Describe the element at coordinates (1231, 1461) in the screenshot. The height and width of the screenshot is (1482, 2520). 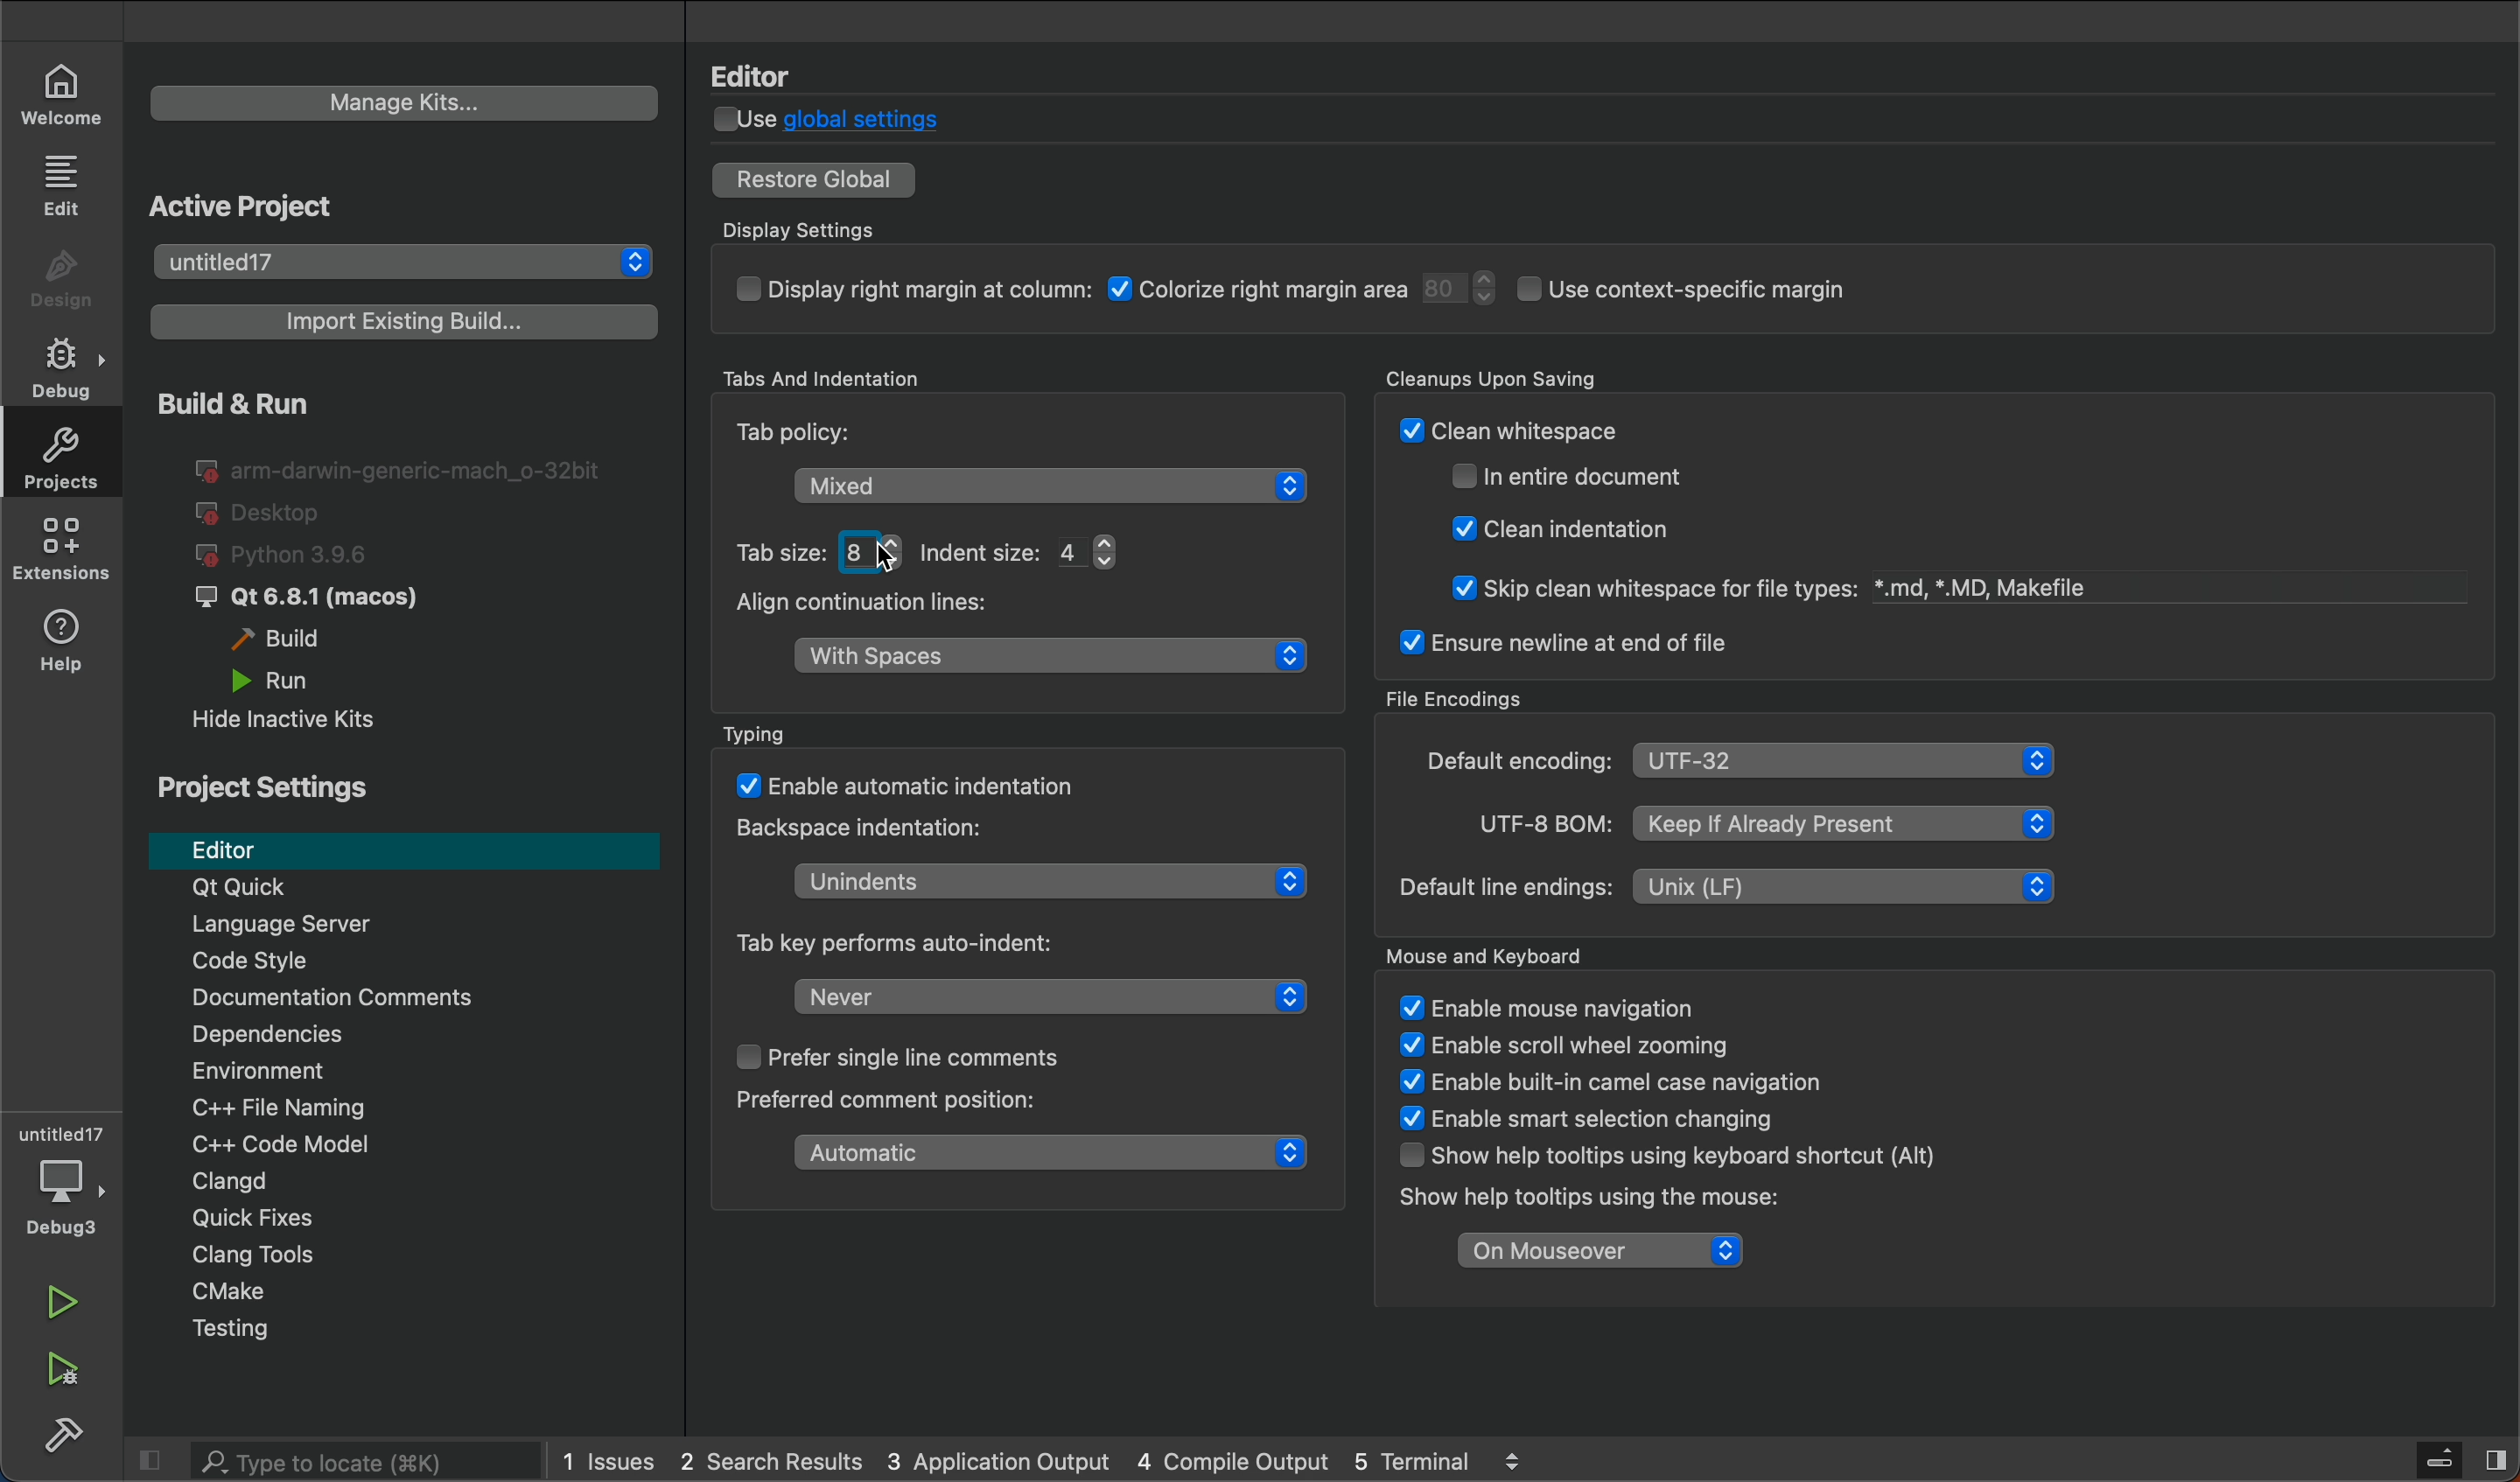
I see `compile output` at that location.